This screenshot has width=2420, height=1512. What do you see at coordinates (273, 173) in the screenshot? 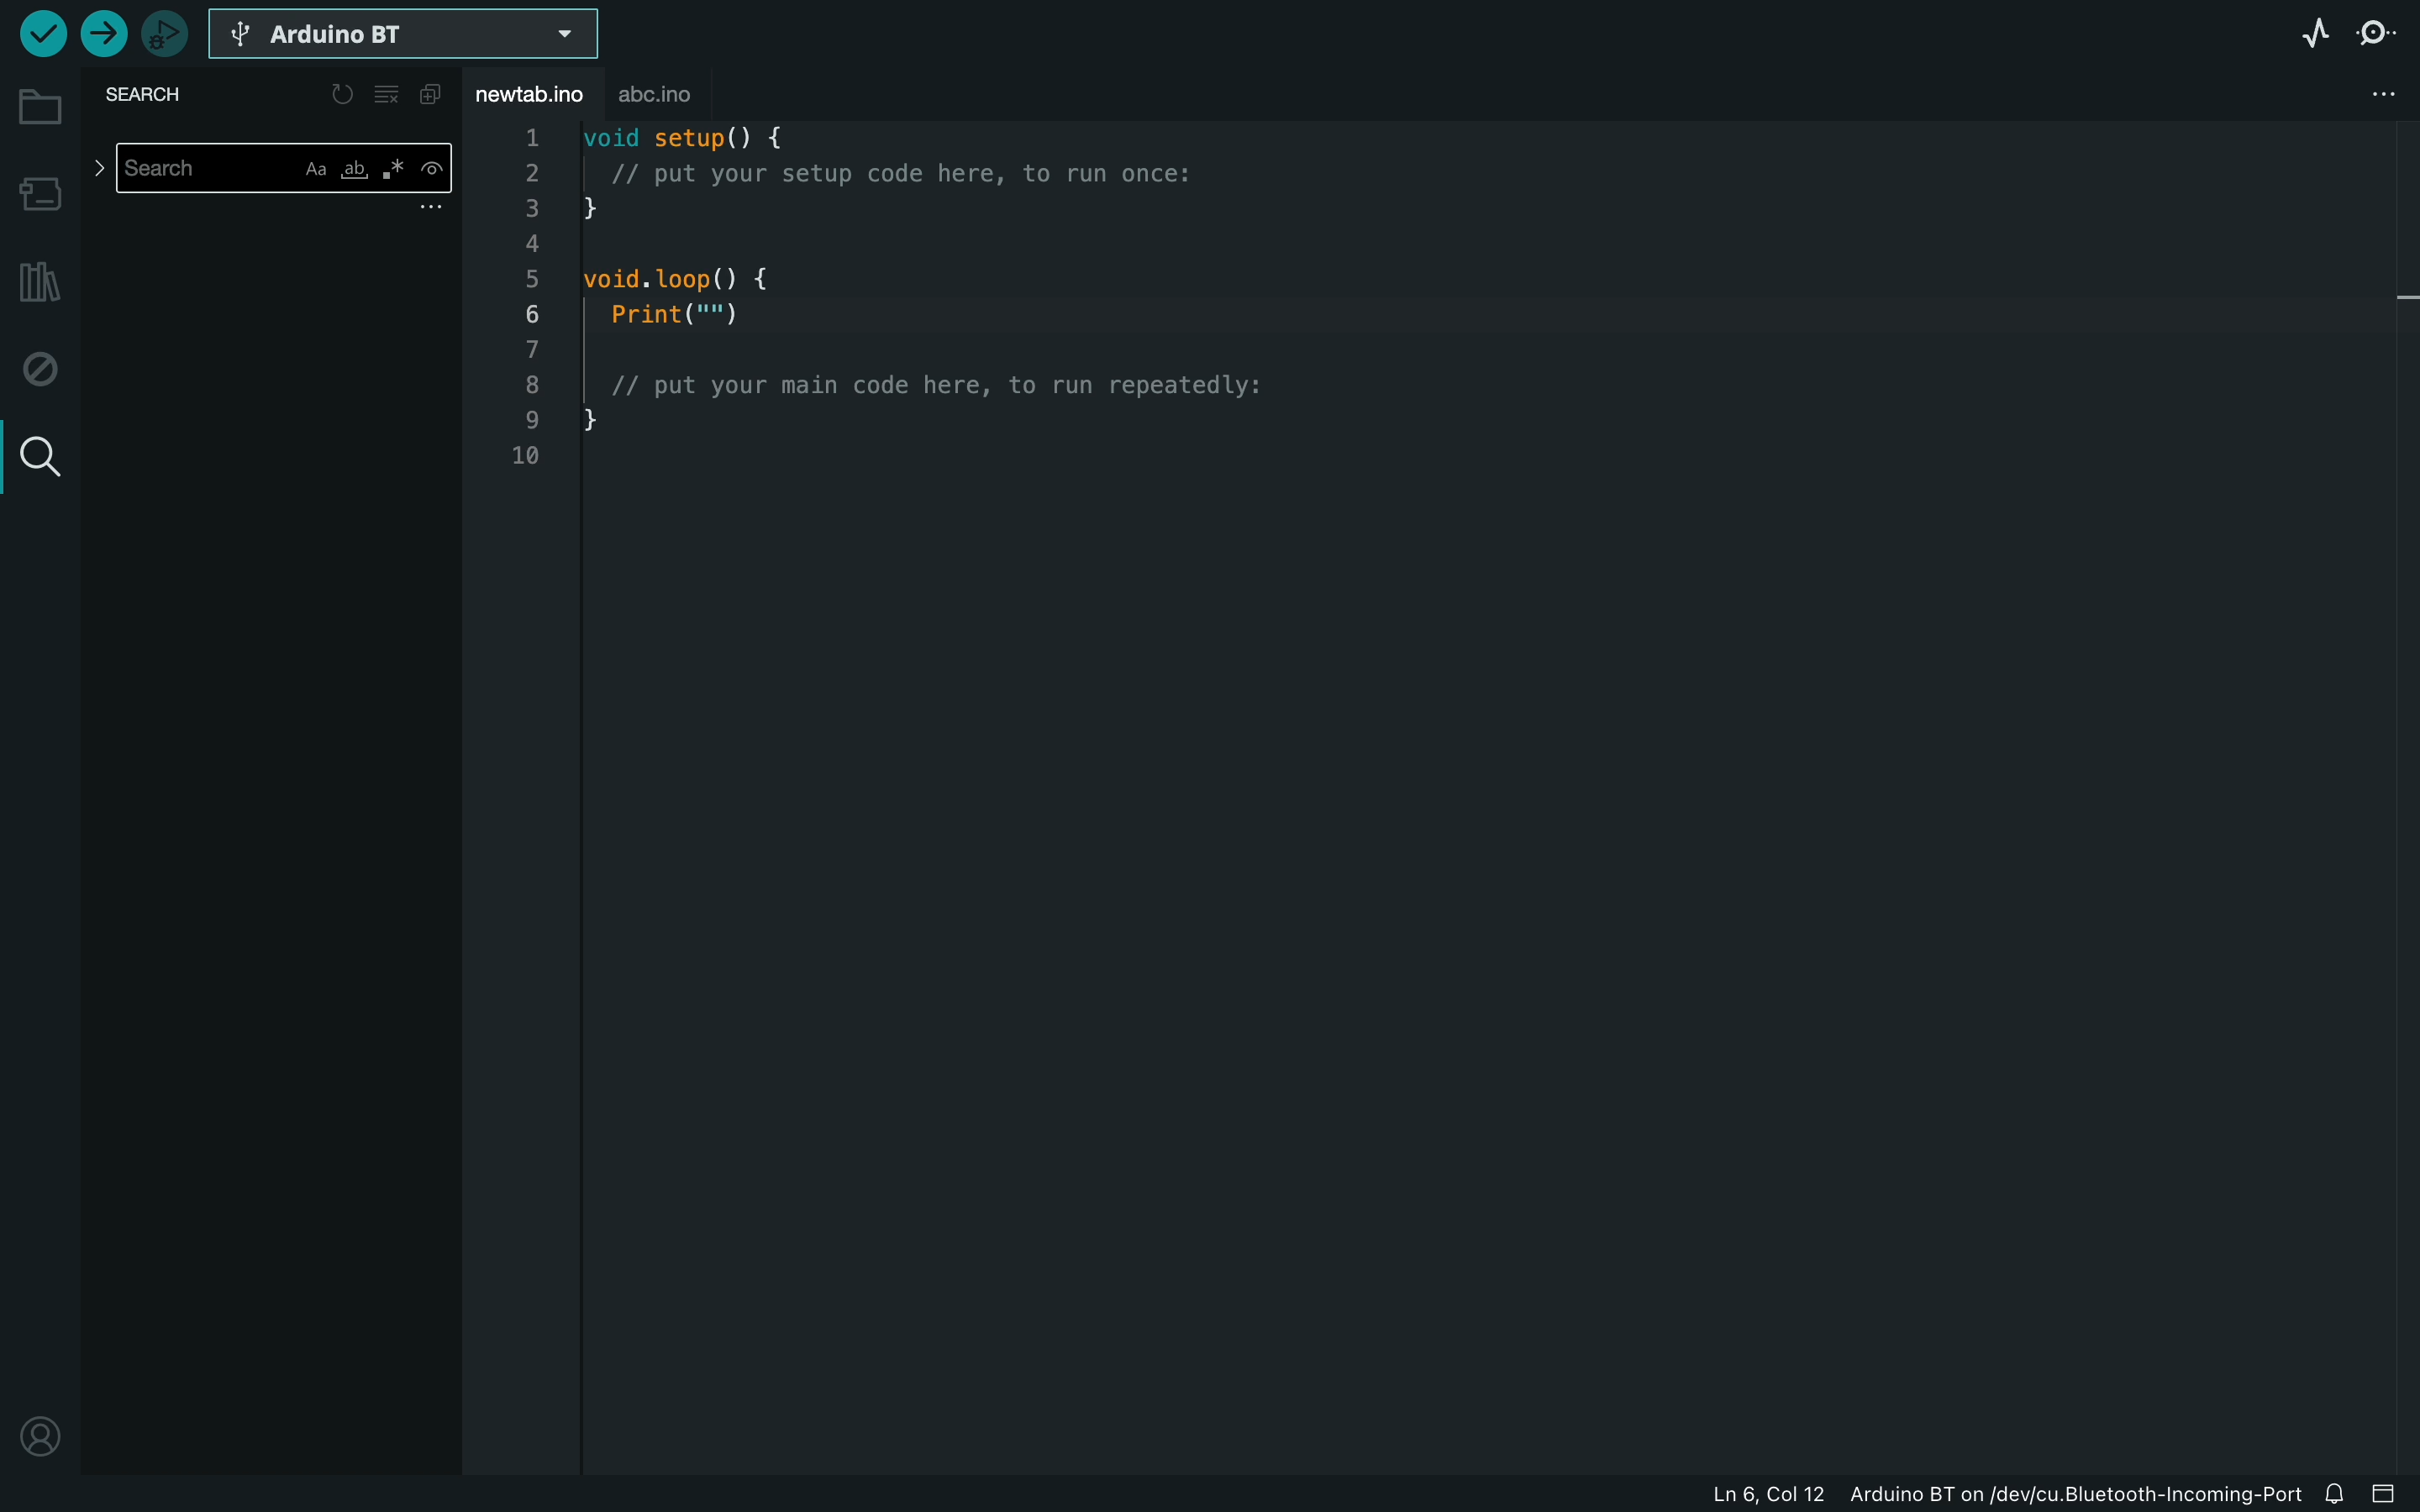
I see `search bar` at bounding box center [273, 173].